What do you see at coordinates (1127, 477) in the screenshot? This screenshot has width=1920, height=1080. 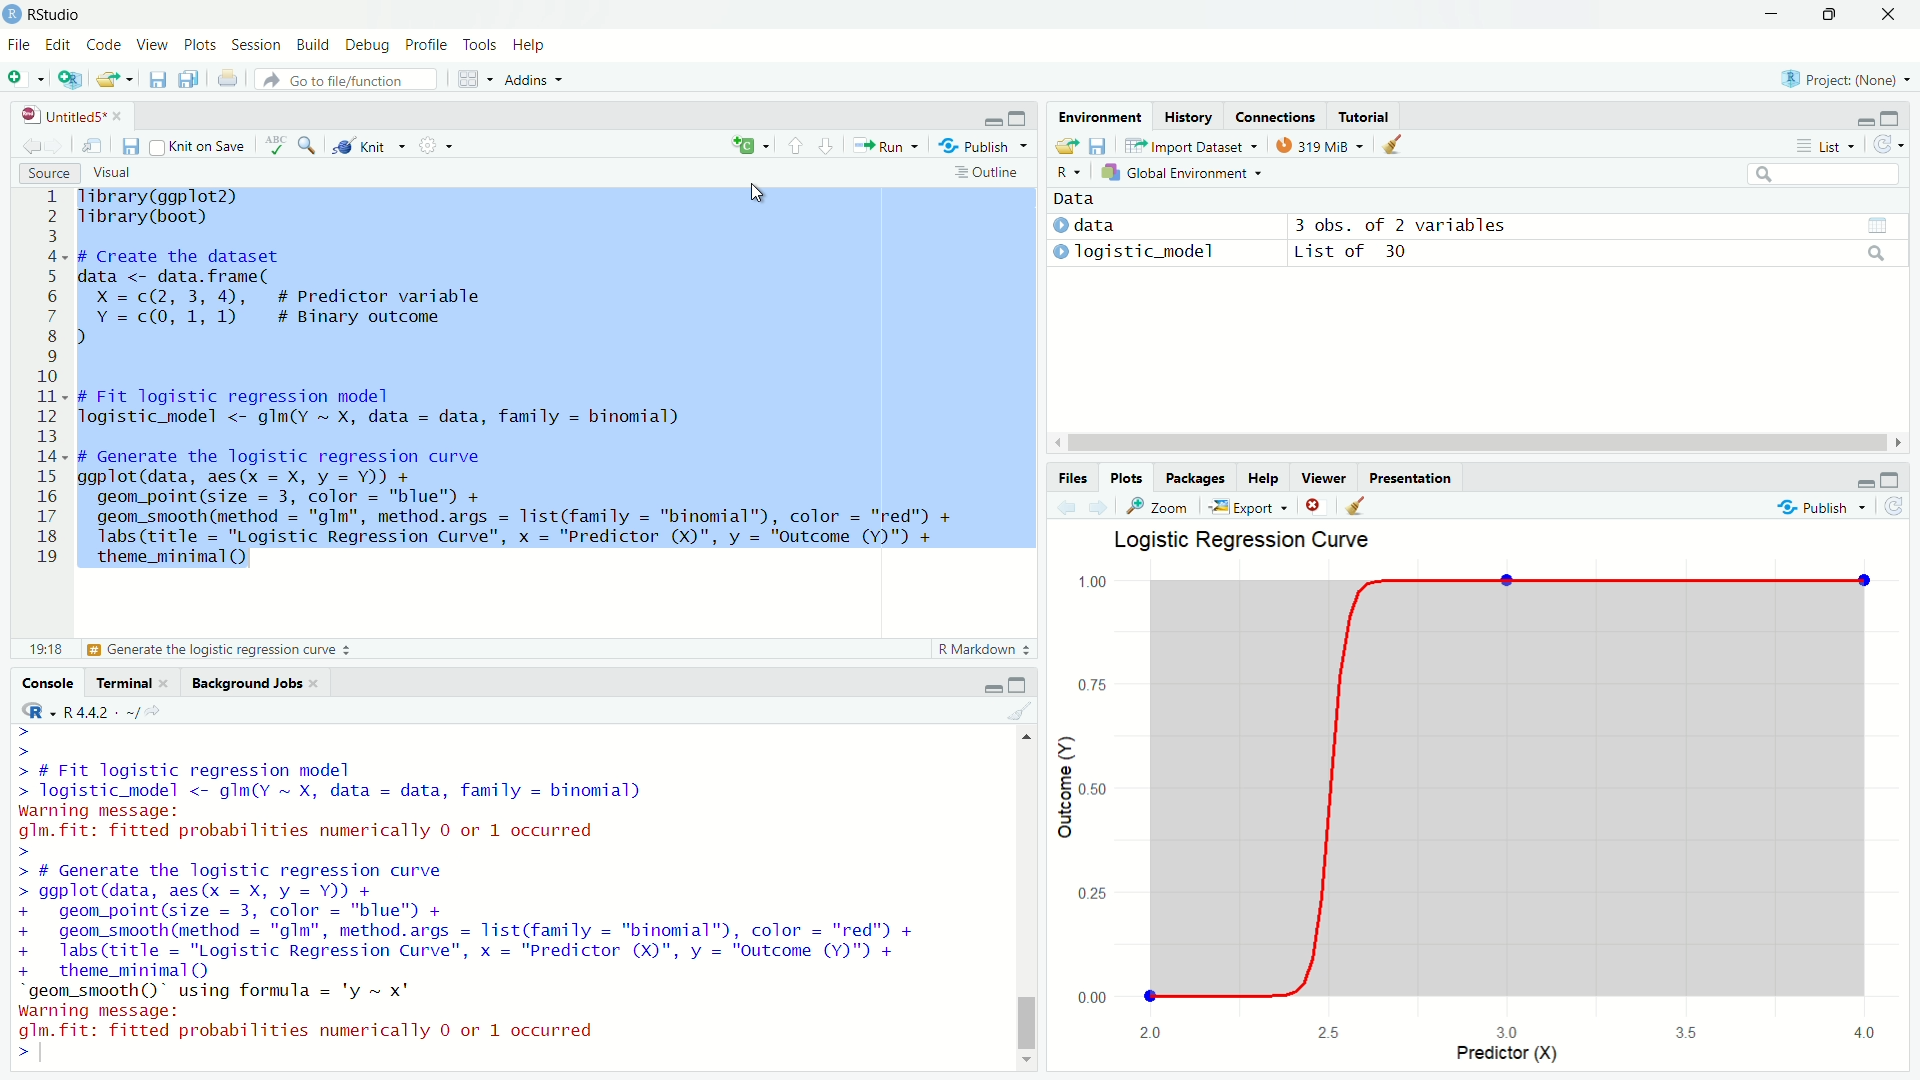 I see `Plots` at bounding box center [1127, 477].